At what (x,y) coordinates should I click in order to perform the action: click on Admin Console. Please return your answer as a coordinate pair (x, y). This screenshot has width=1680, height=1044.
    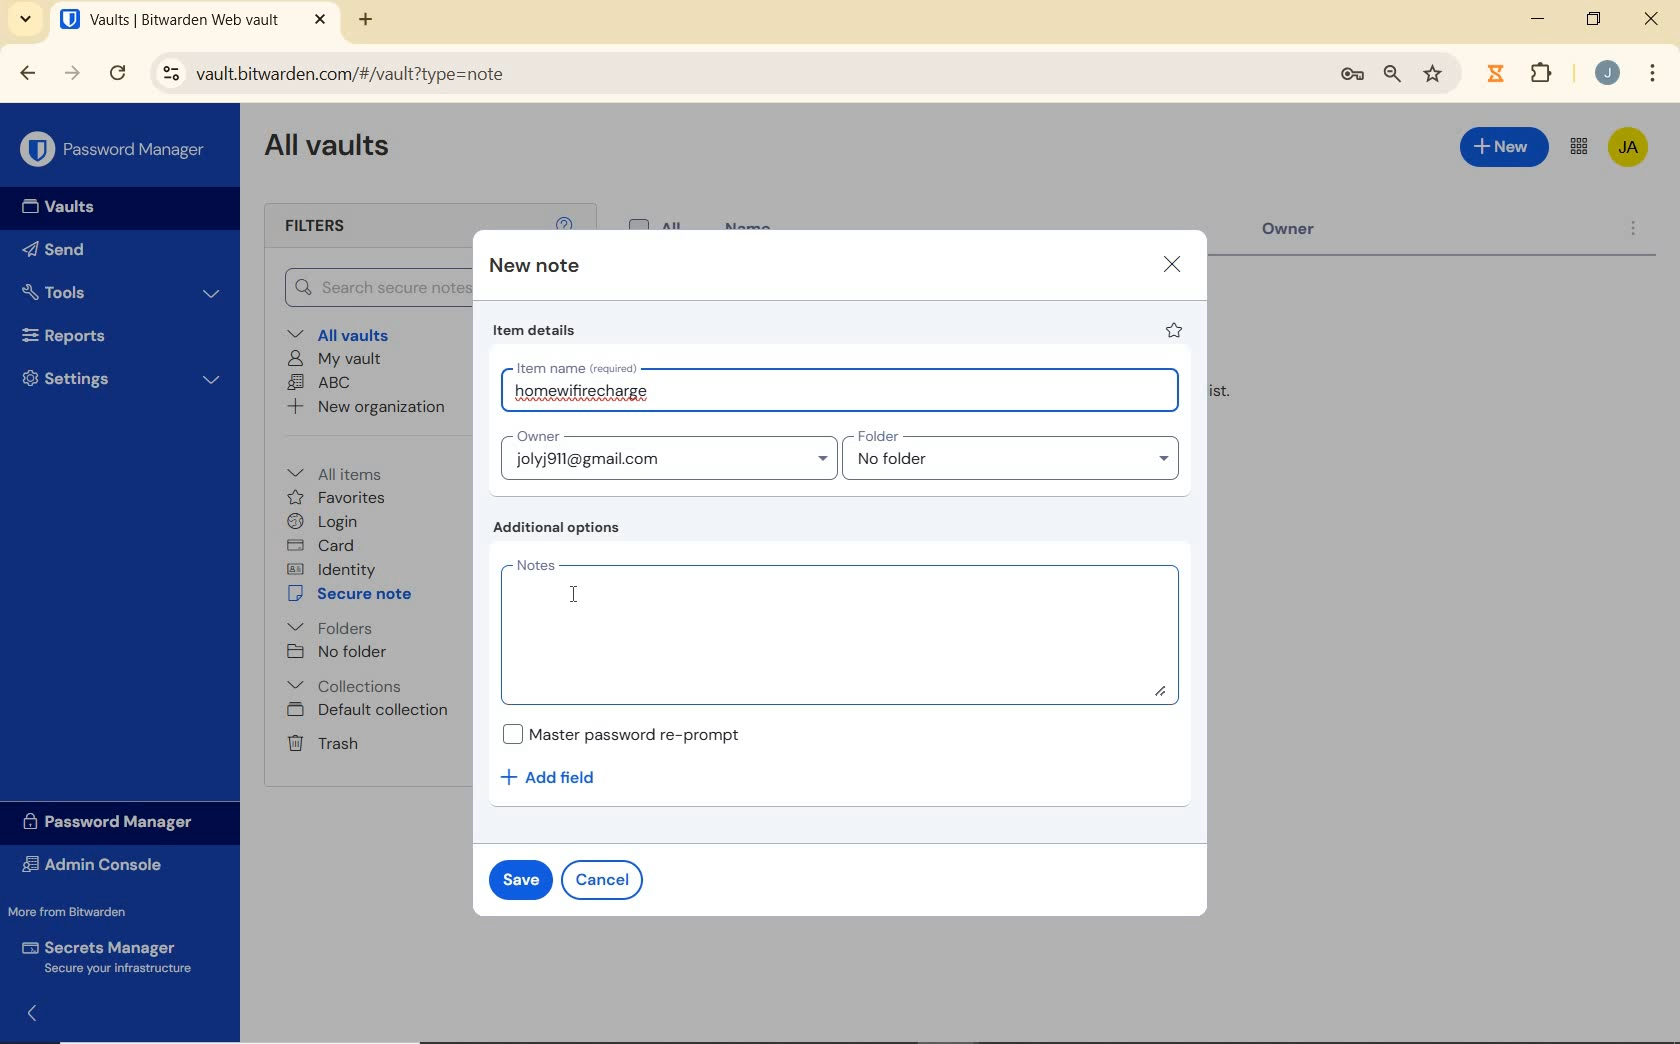
    Looking at the image, I should click on (103, 864).